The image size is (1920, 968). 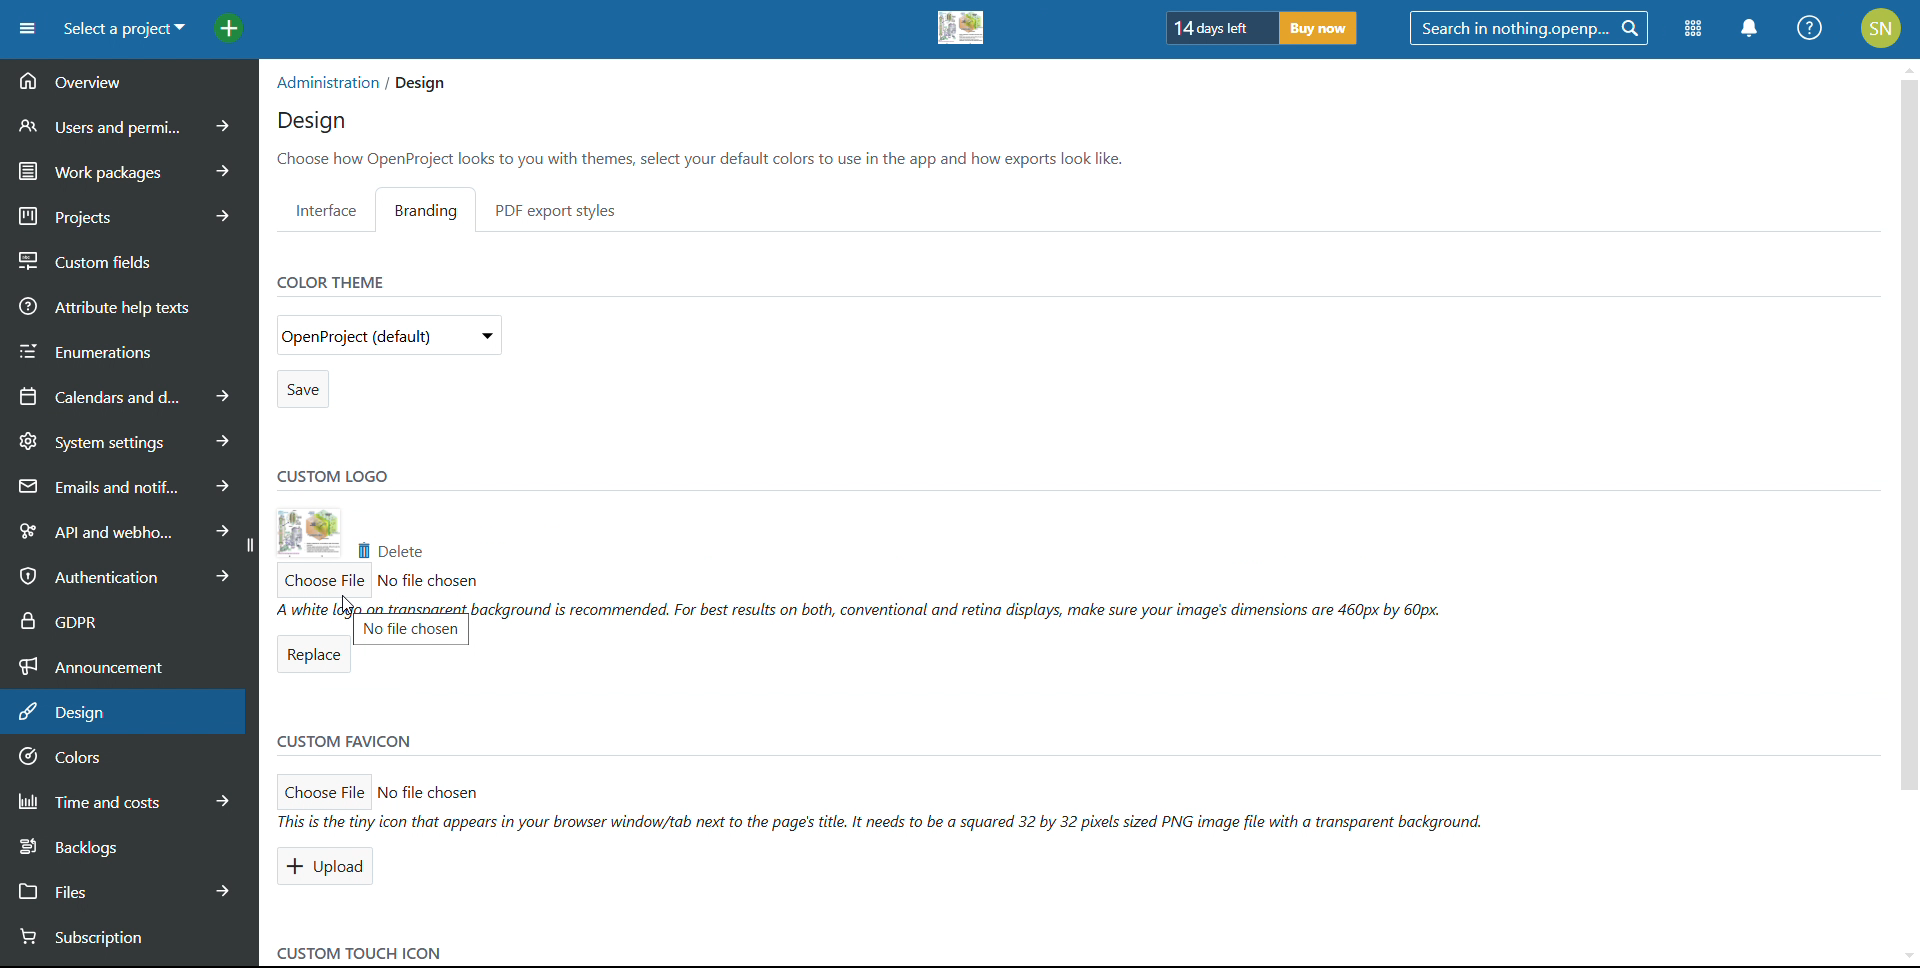 I want to click on search, so click(x=1528, y=28).